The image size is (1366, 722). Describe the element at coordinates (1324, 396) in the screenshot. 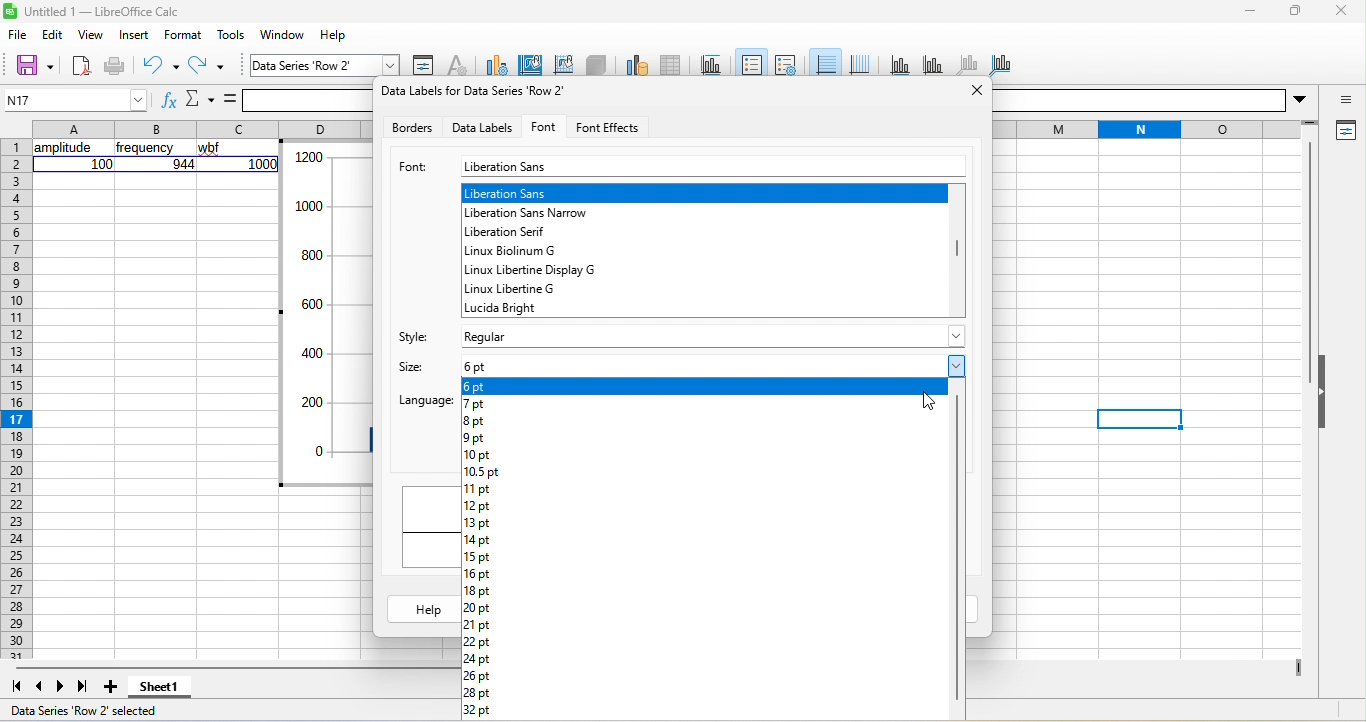

I see `hide` at that location.